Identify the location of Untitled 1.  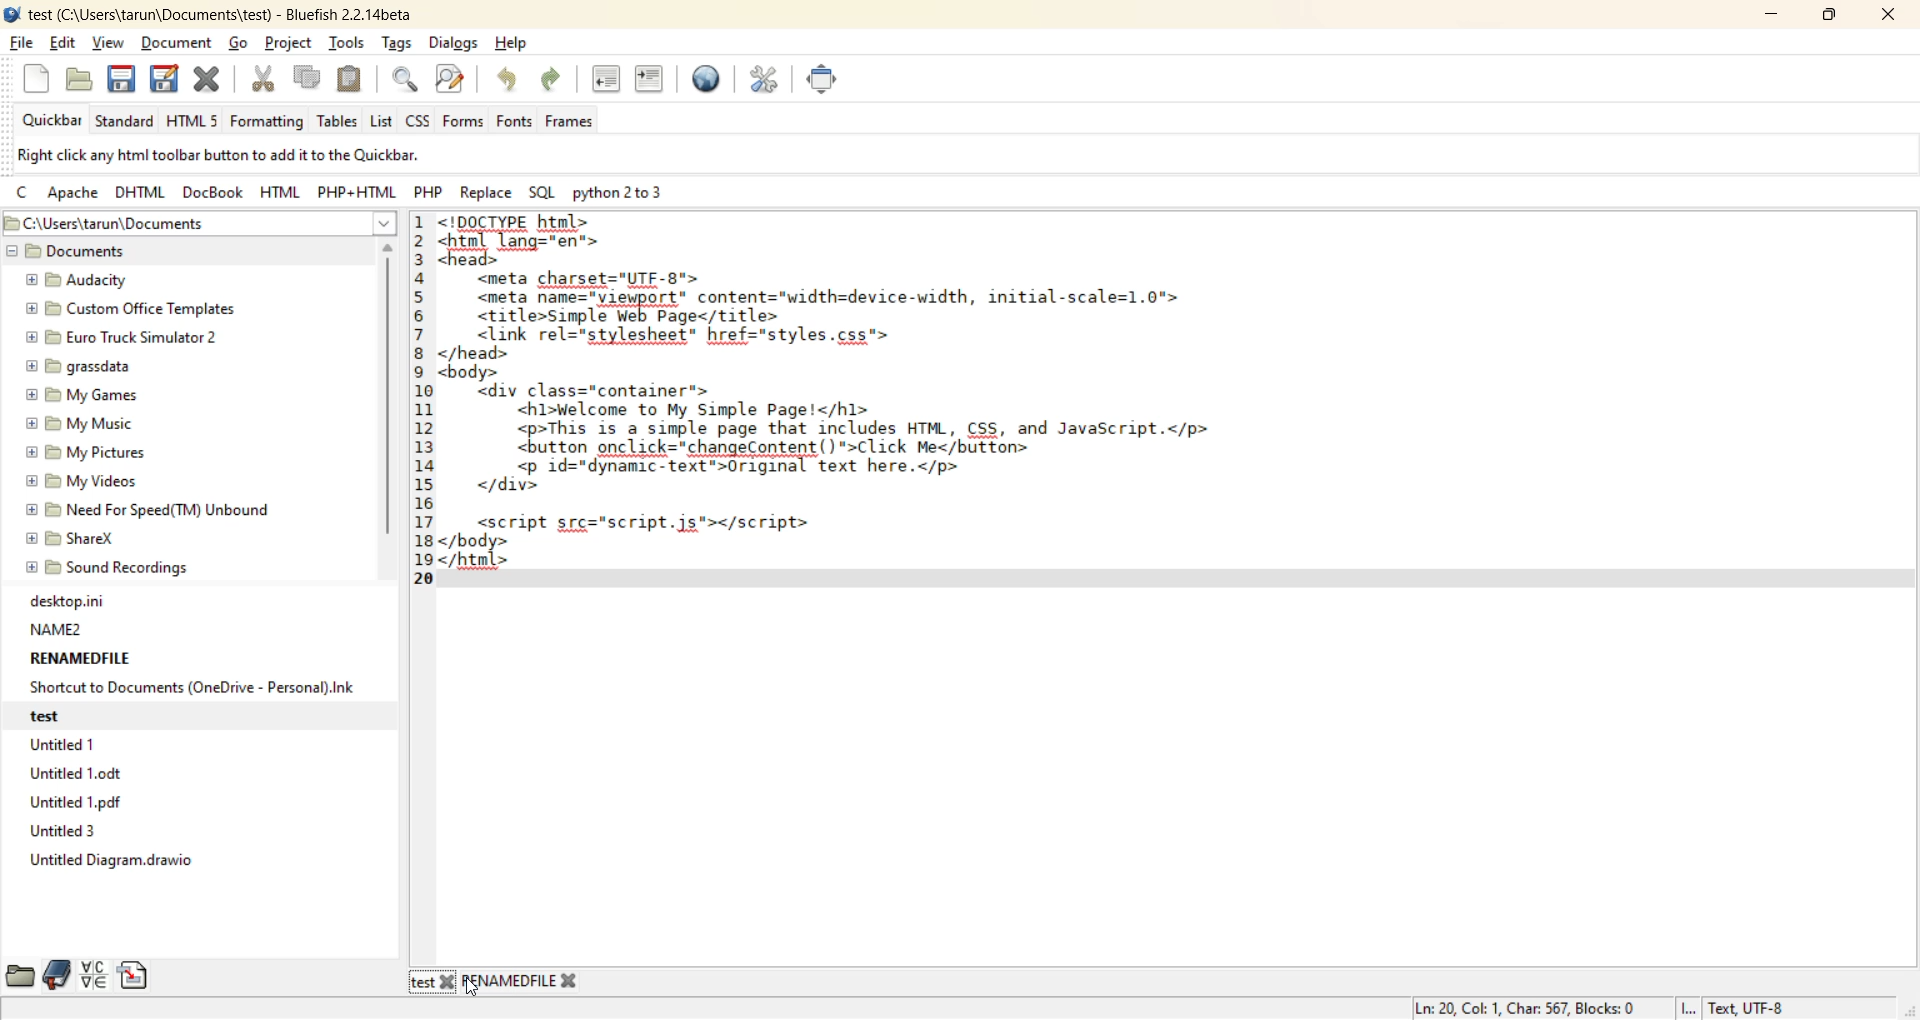
(68, 745).